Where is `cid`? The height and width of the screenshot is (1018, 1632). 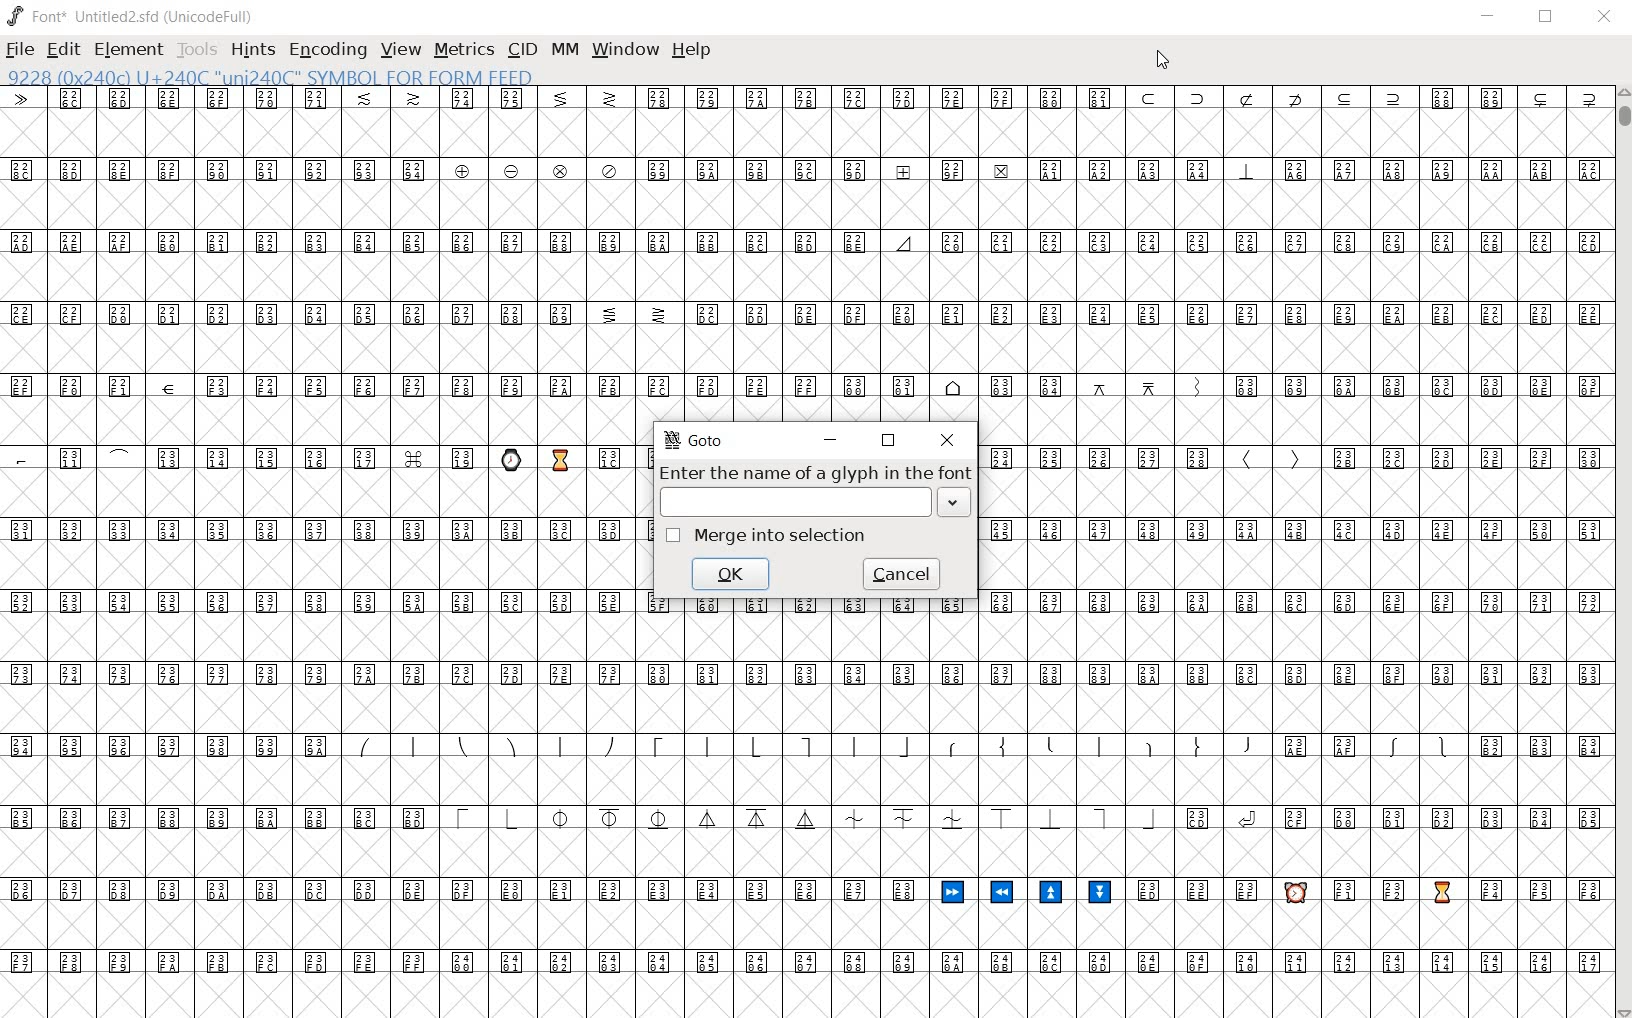 cid is located at coordinates (520, 50).